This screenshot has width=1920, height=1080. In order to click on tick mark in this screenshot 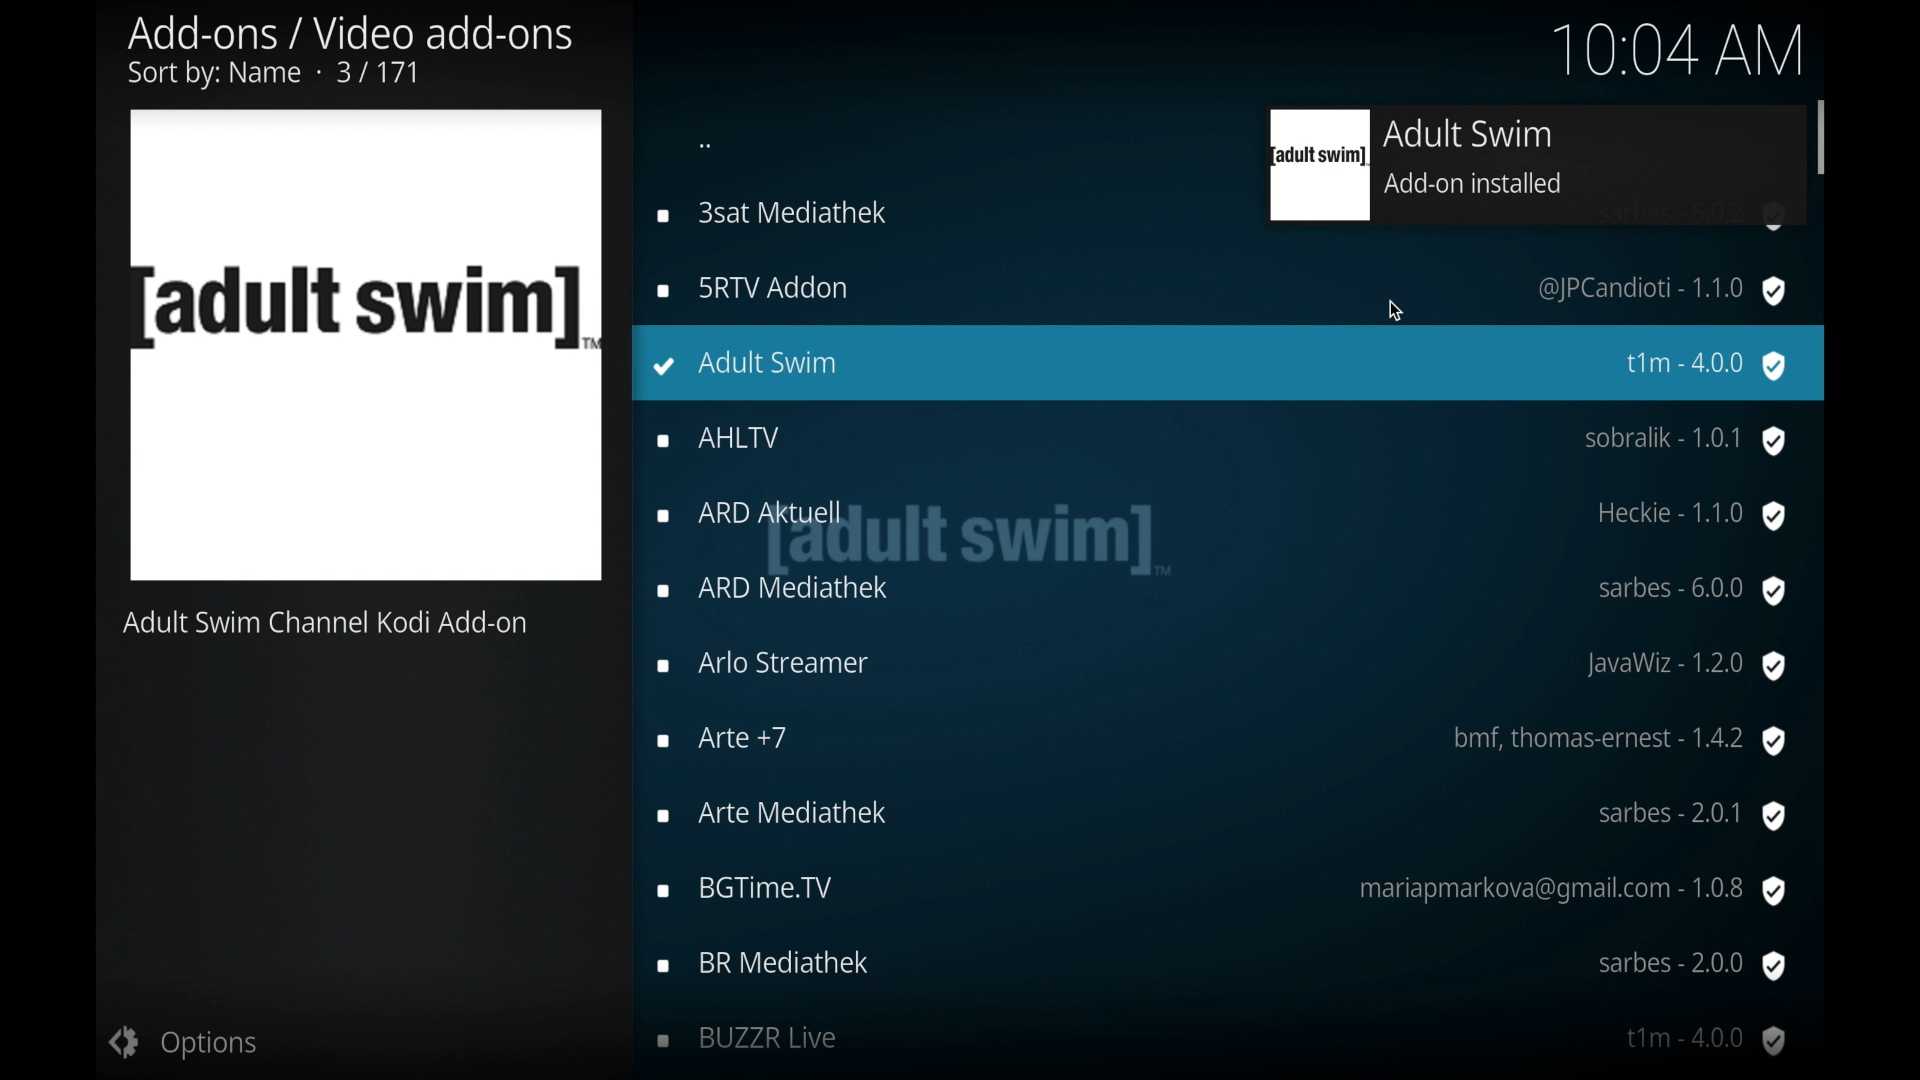, I will do `click(664, 367)`.